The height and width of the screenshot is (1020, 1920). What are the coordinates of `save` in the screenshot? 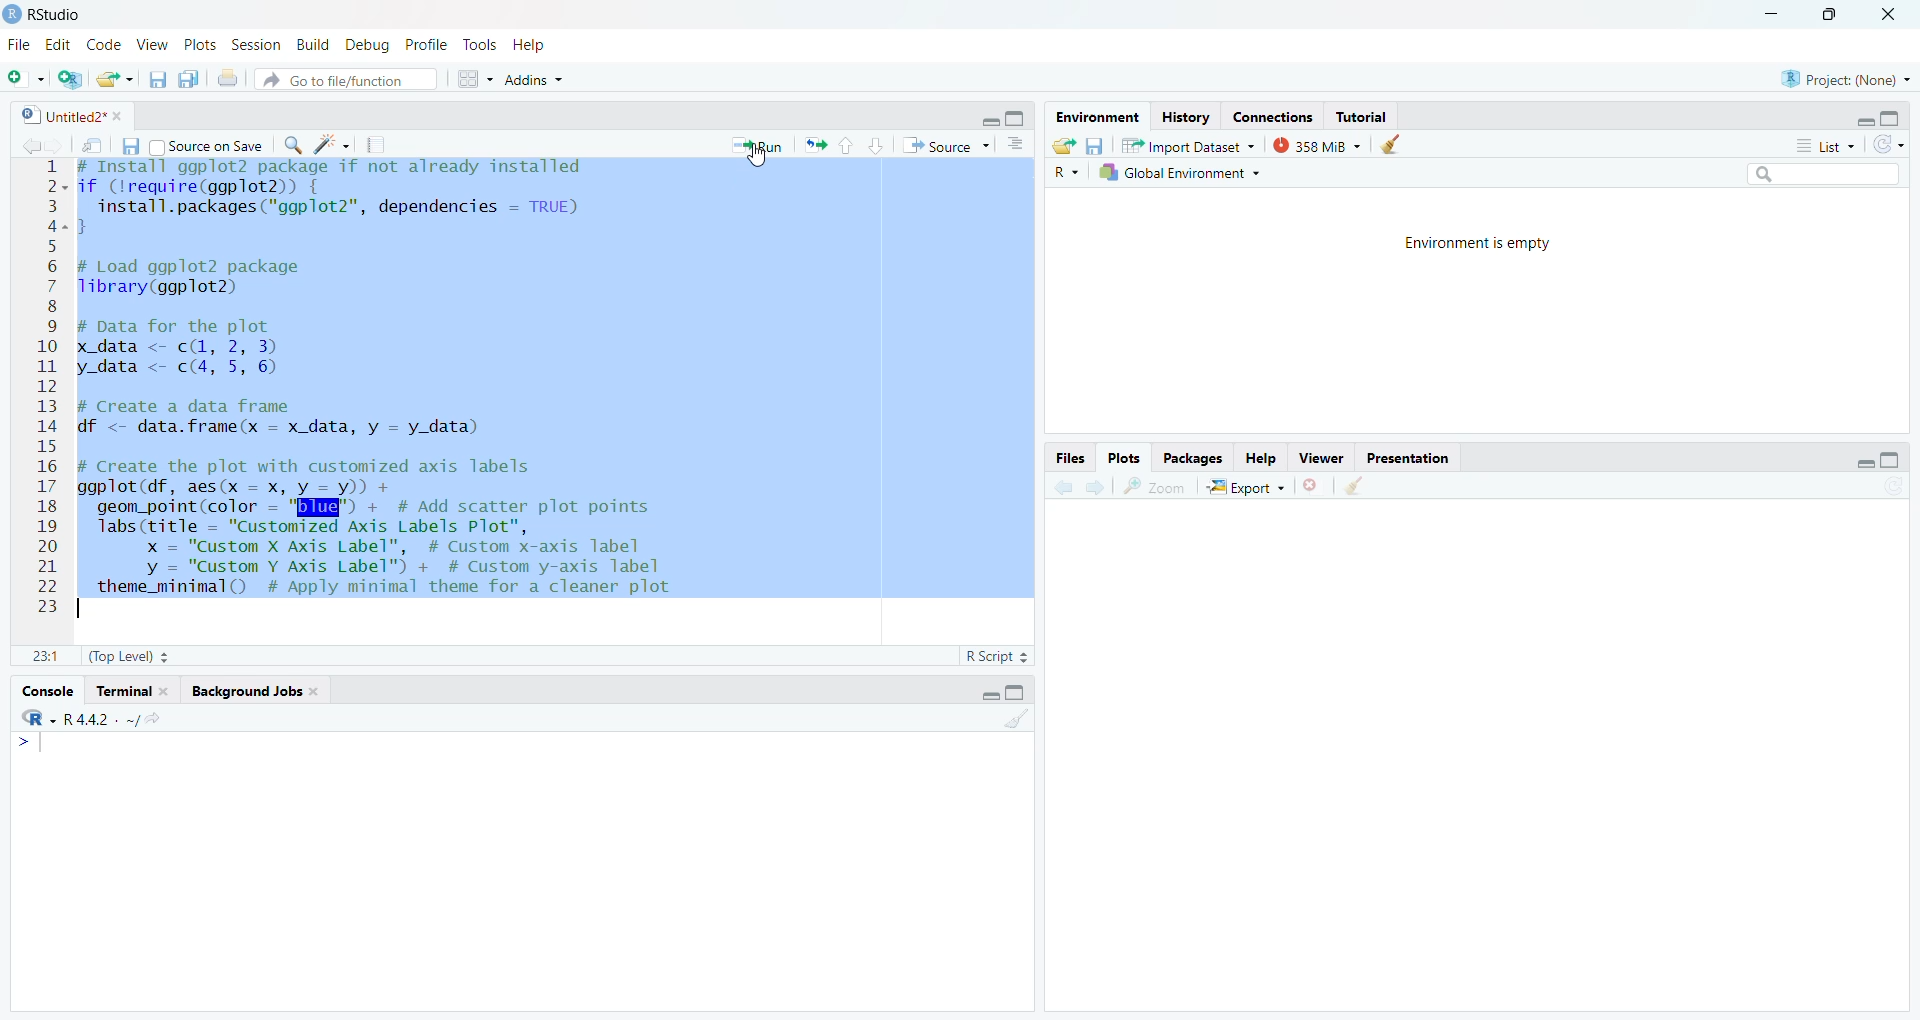 It's located at (134, 147).